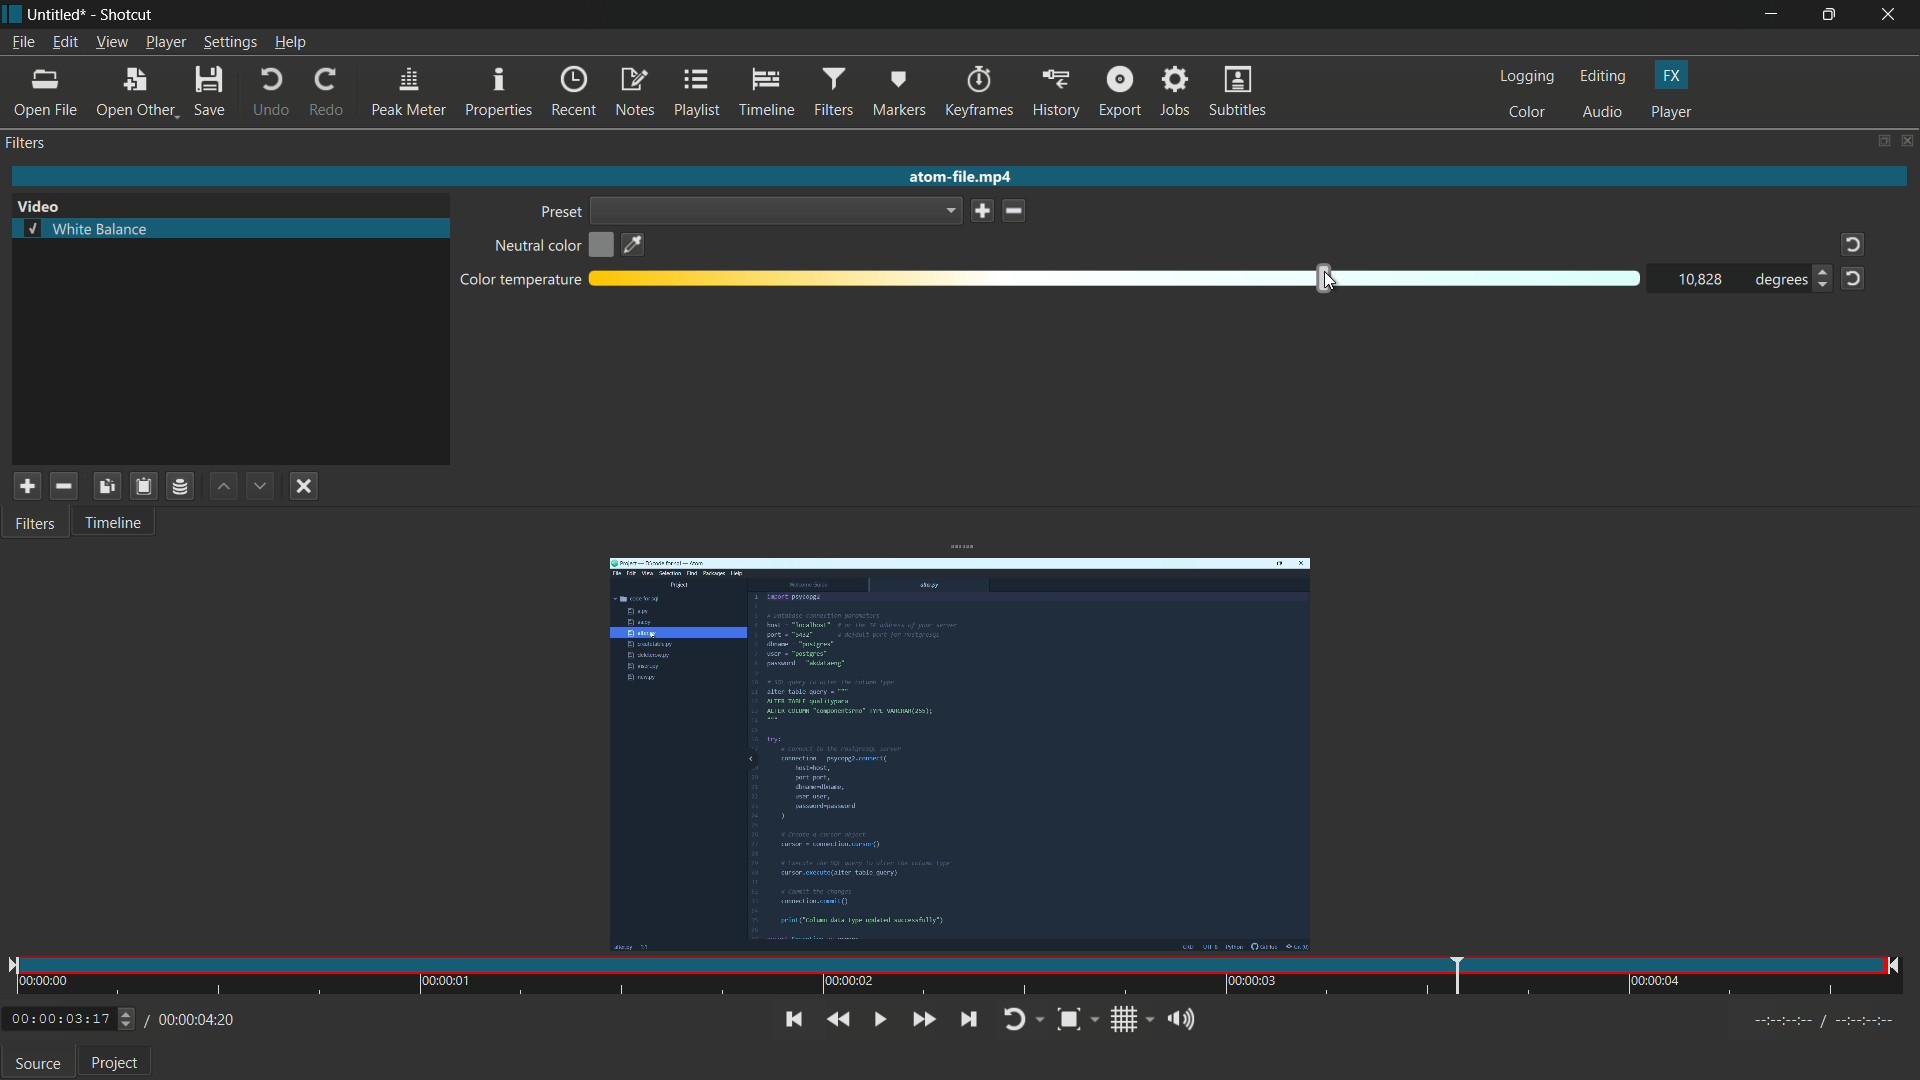  Describe the element at coordinates (1811, 1019) in the screenshot. I see `Timecodes` at that location.